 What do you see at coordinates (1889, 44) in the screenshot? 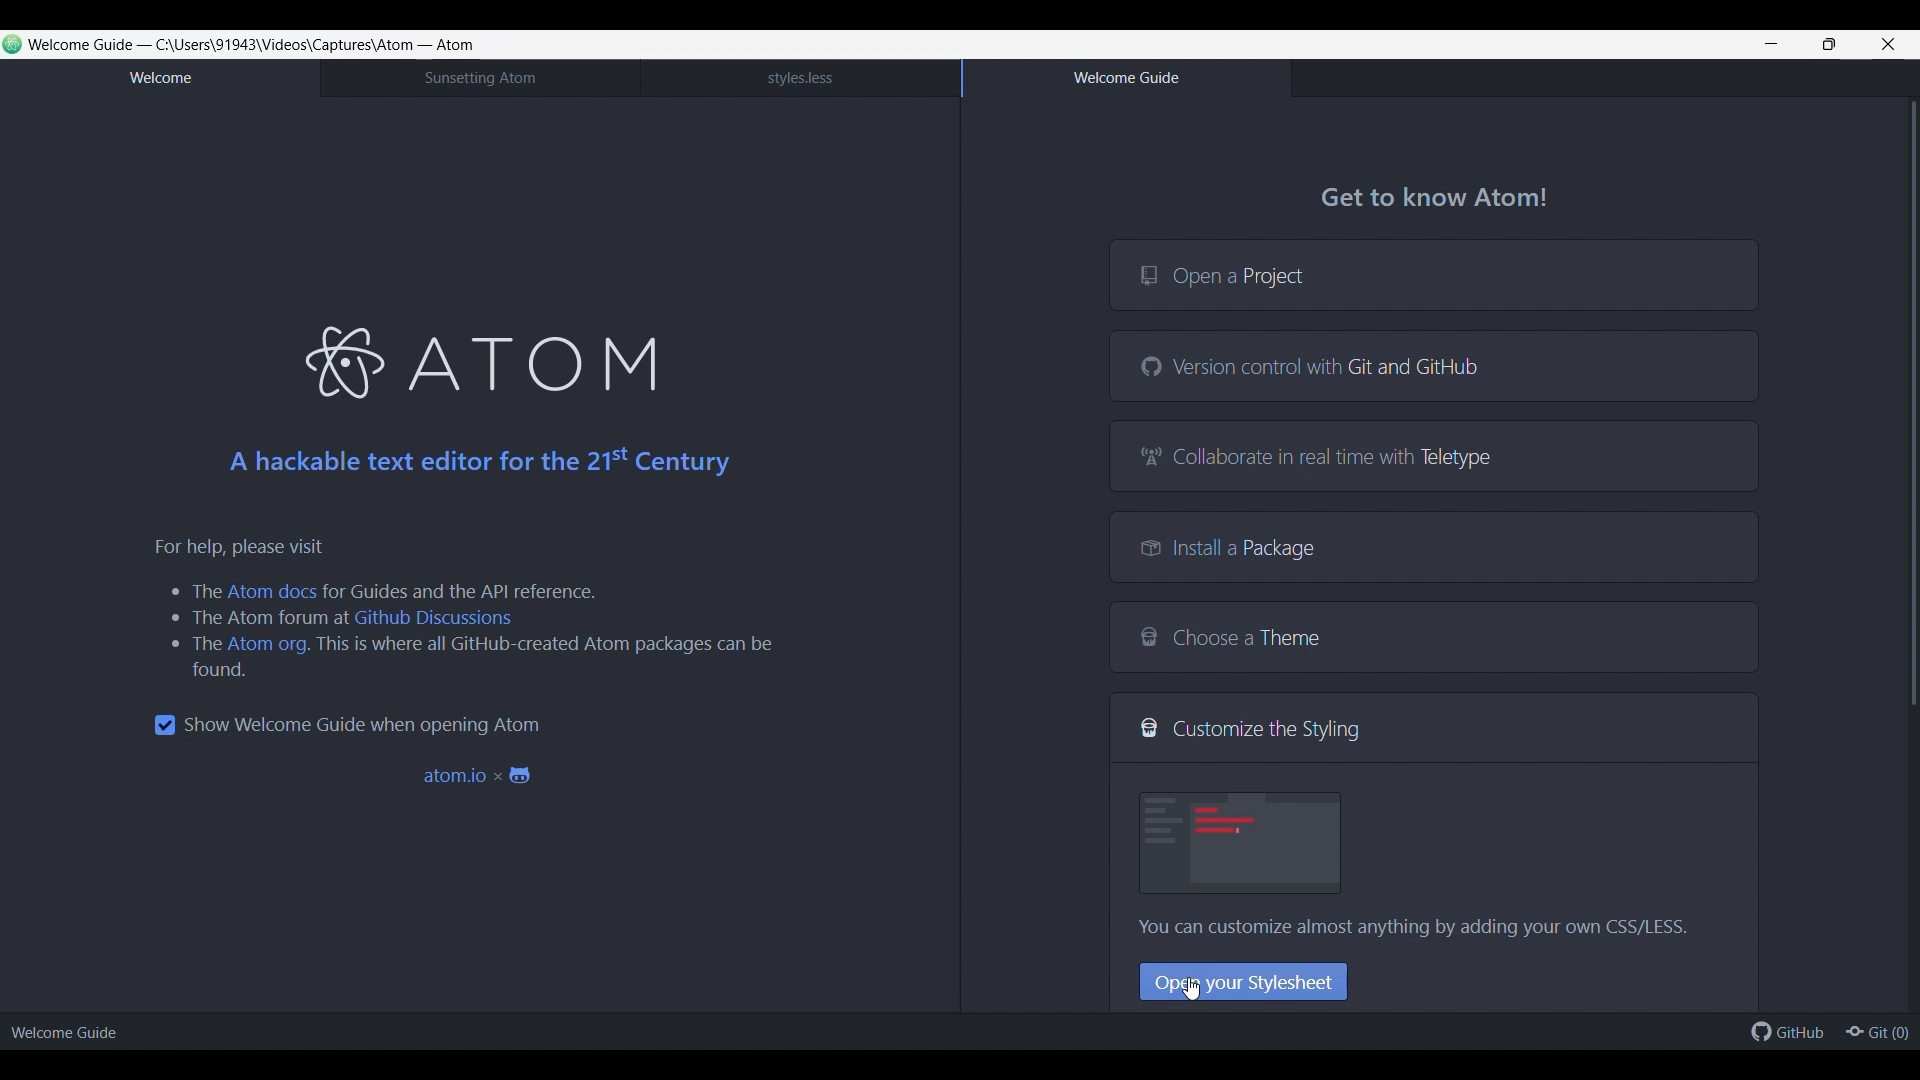
I see `Close interface` at bounding box center [1889, 44].